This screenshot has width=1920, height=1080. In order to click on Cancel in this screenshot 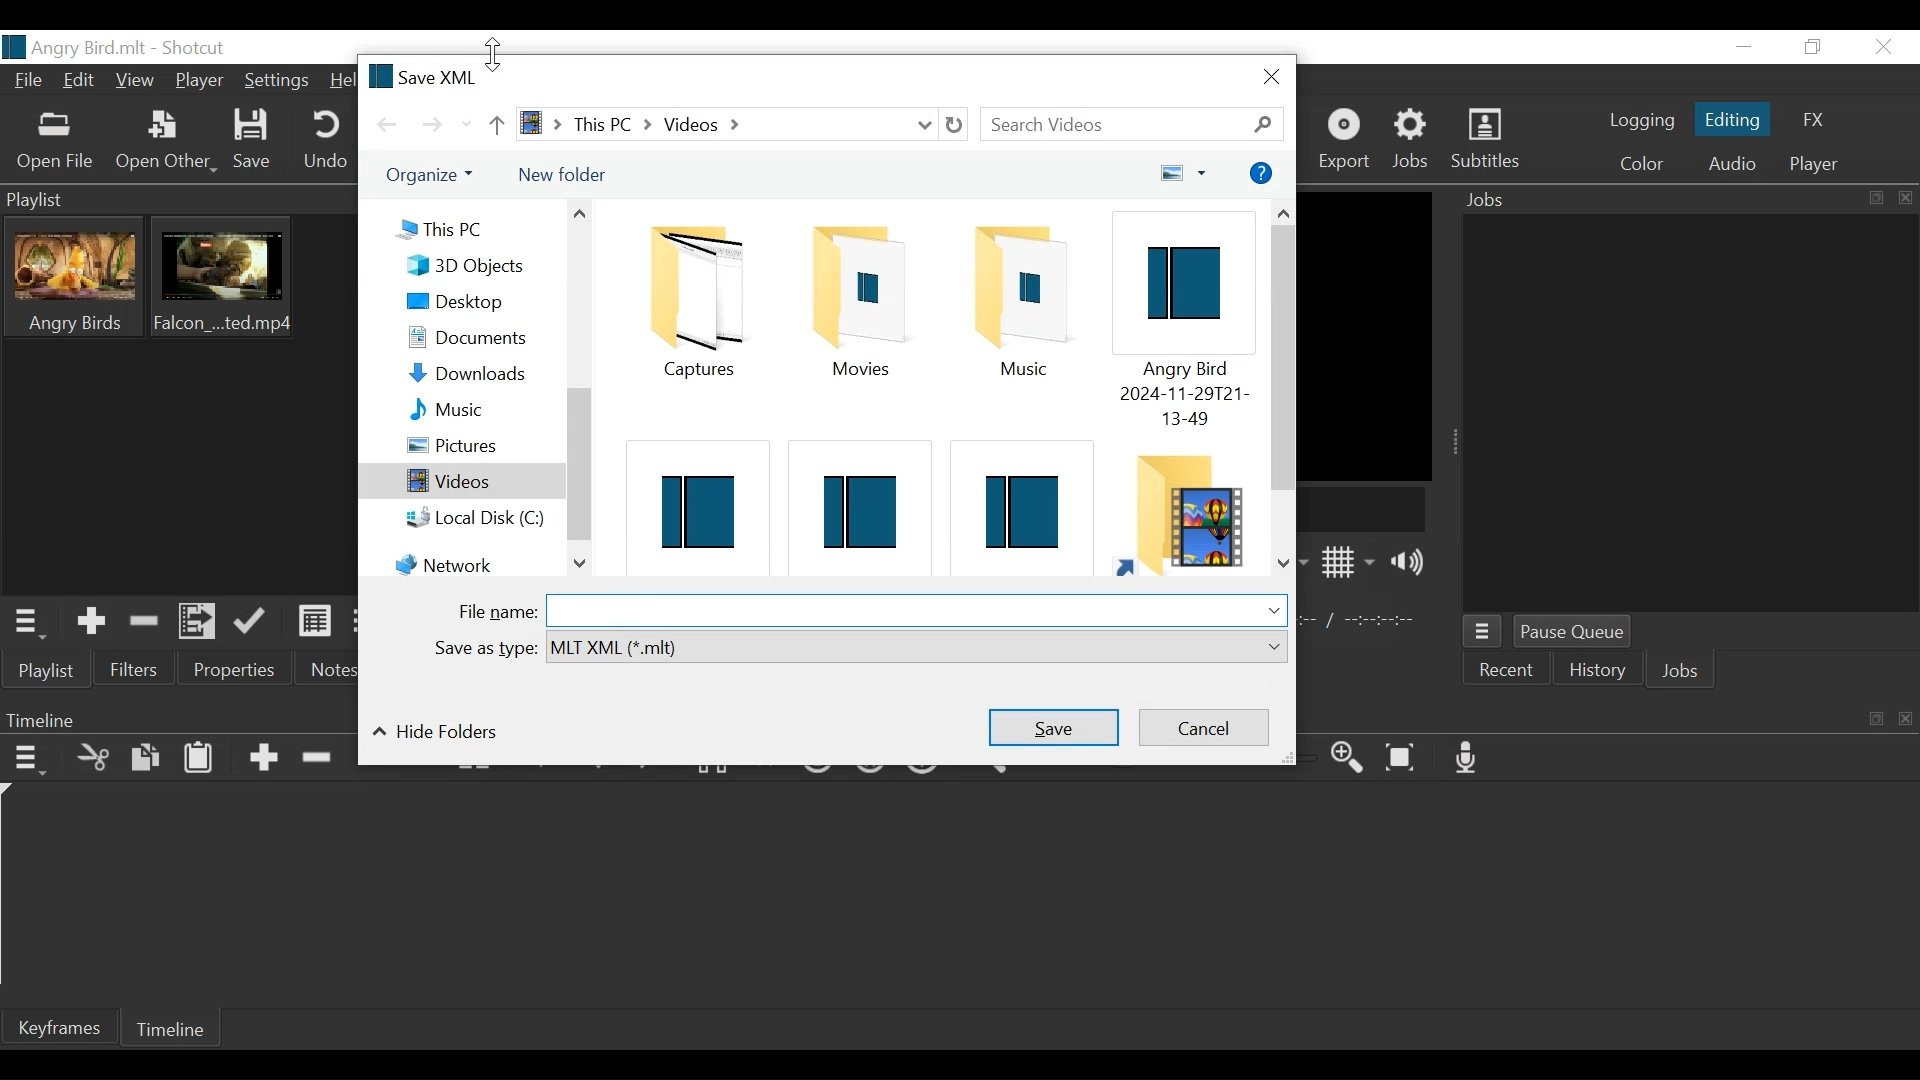, I will do `click(1203, 729)`.